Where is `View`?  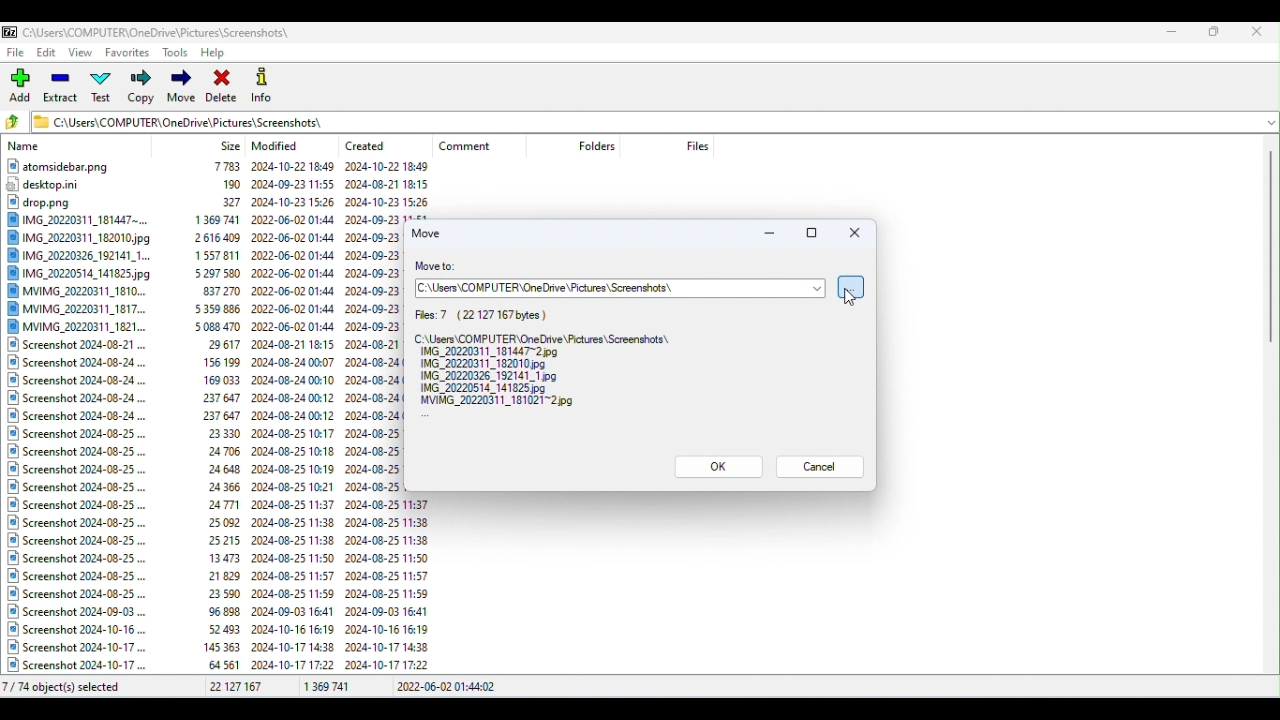
View is located at coordinates (83, 54).